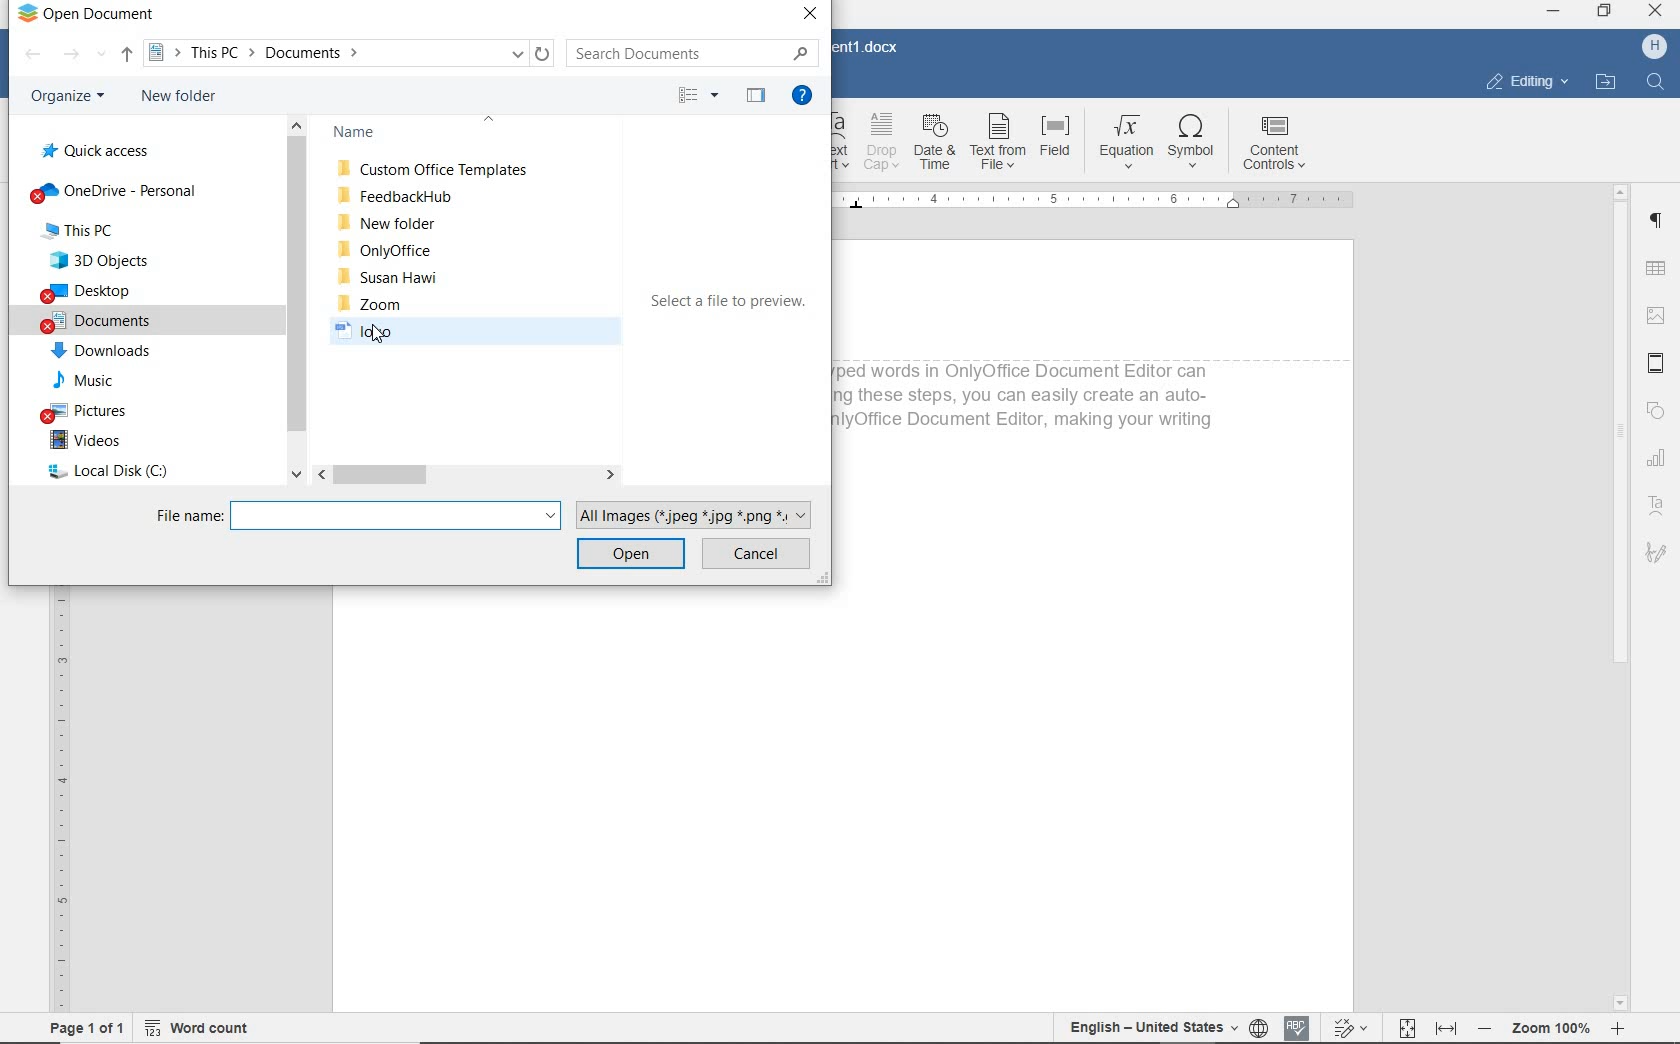  I want to click on Only Office, so click(387, 248).